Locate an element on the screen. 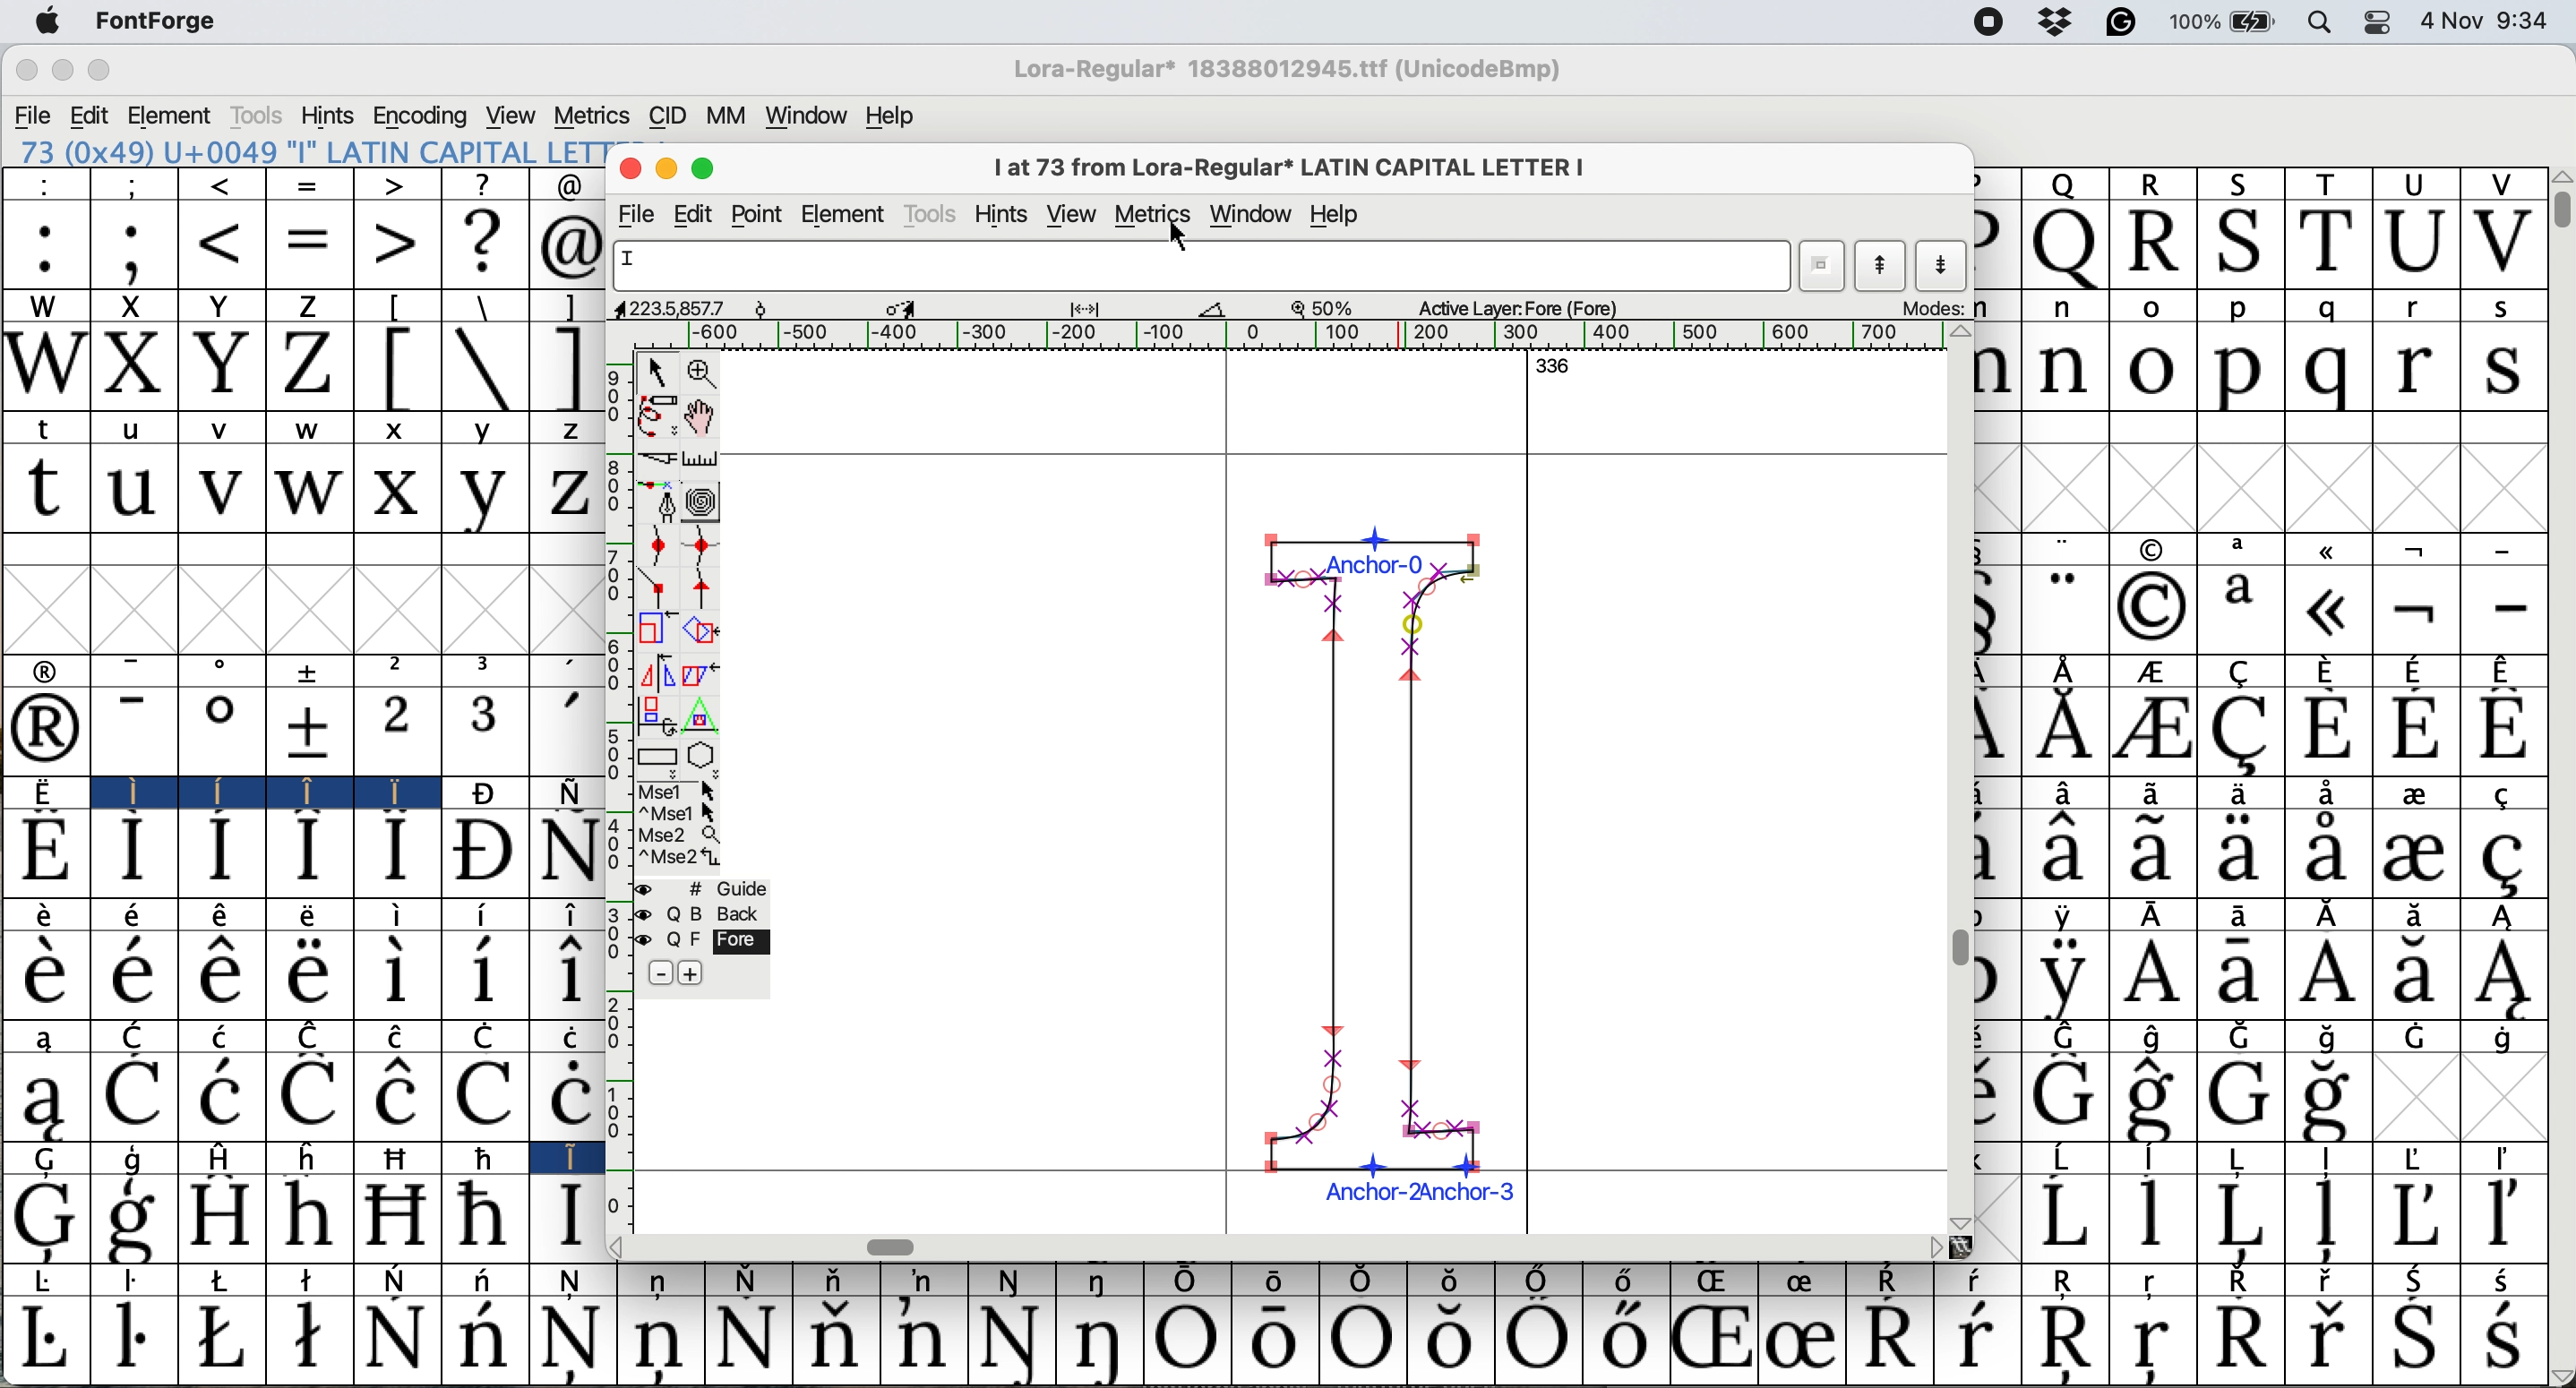 Image resolution: width=2576 pixels, height=1388 pixels. Symbol is located at coordinates (2332, 1280).